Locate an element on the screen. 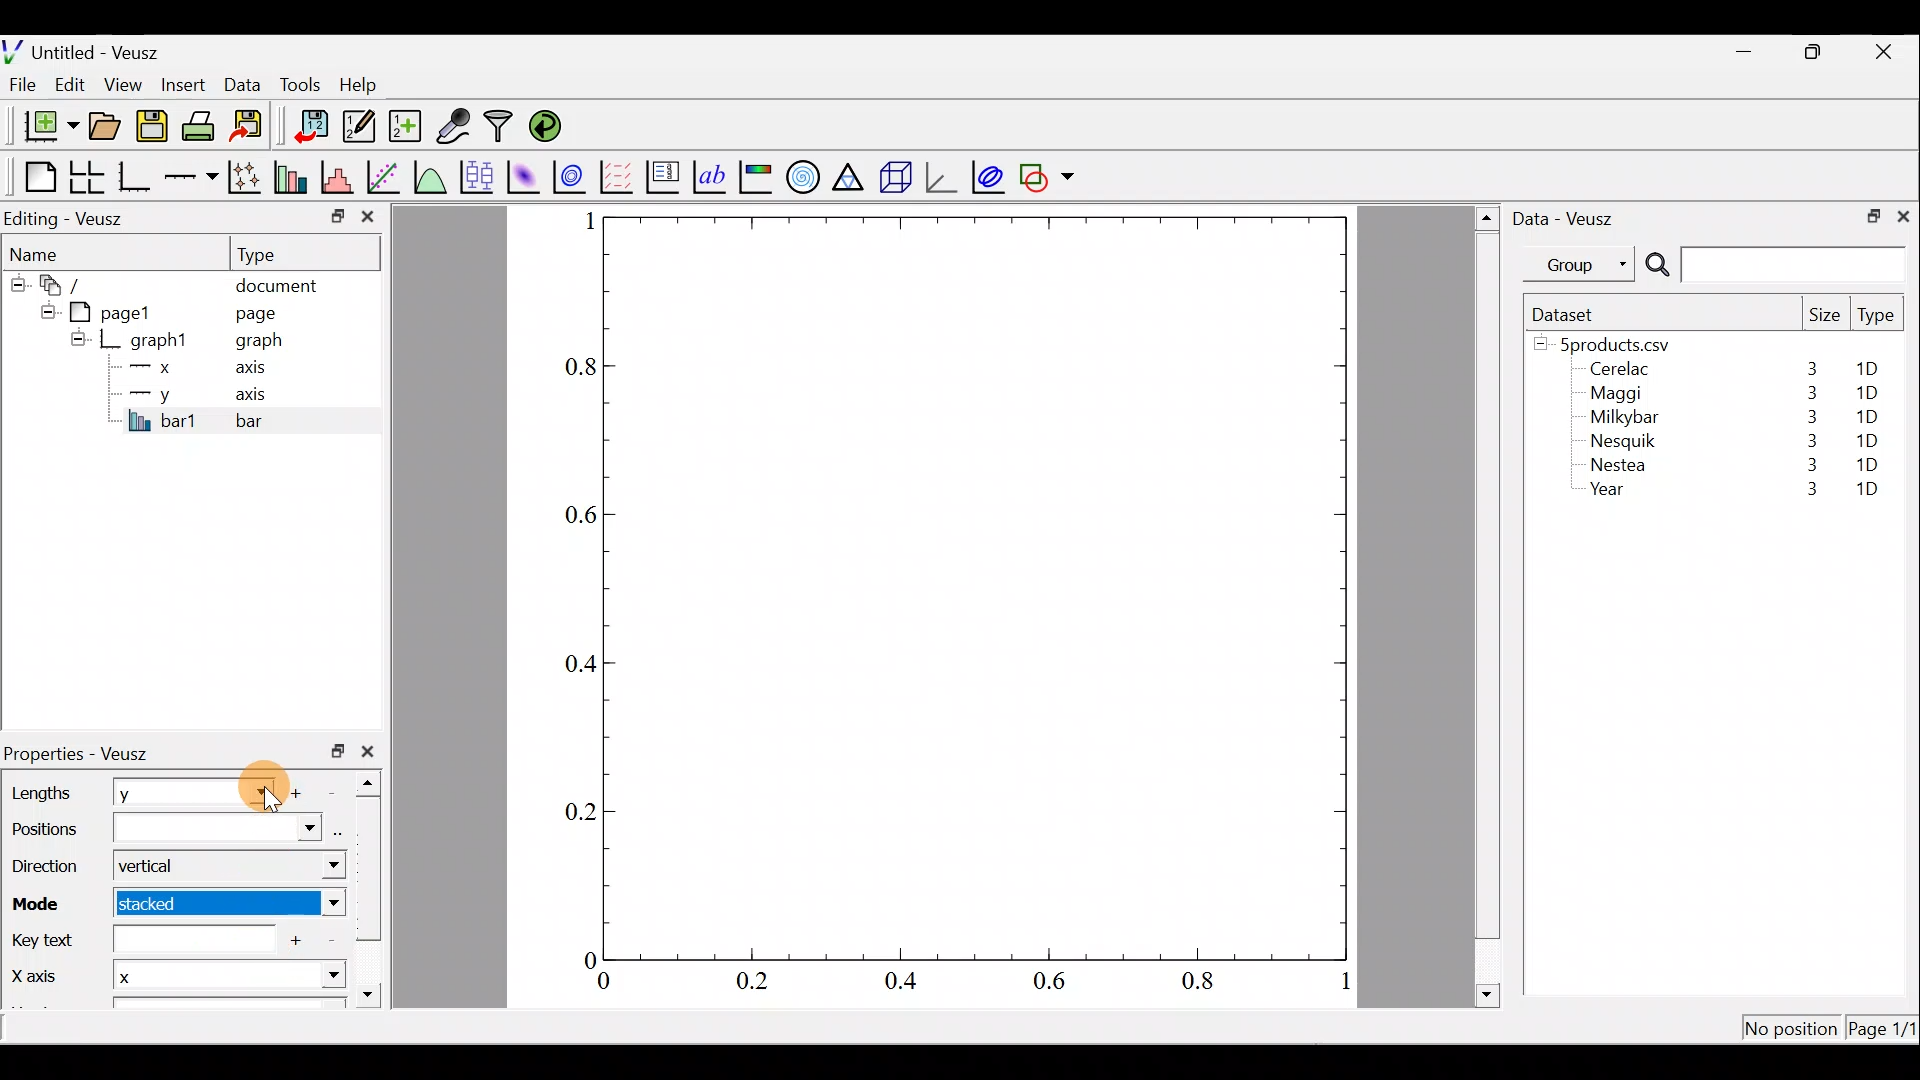  3d graph is located at coordinates (941, 175).